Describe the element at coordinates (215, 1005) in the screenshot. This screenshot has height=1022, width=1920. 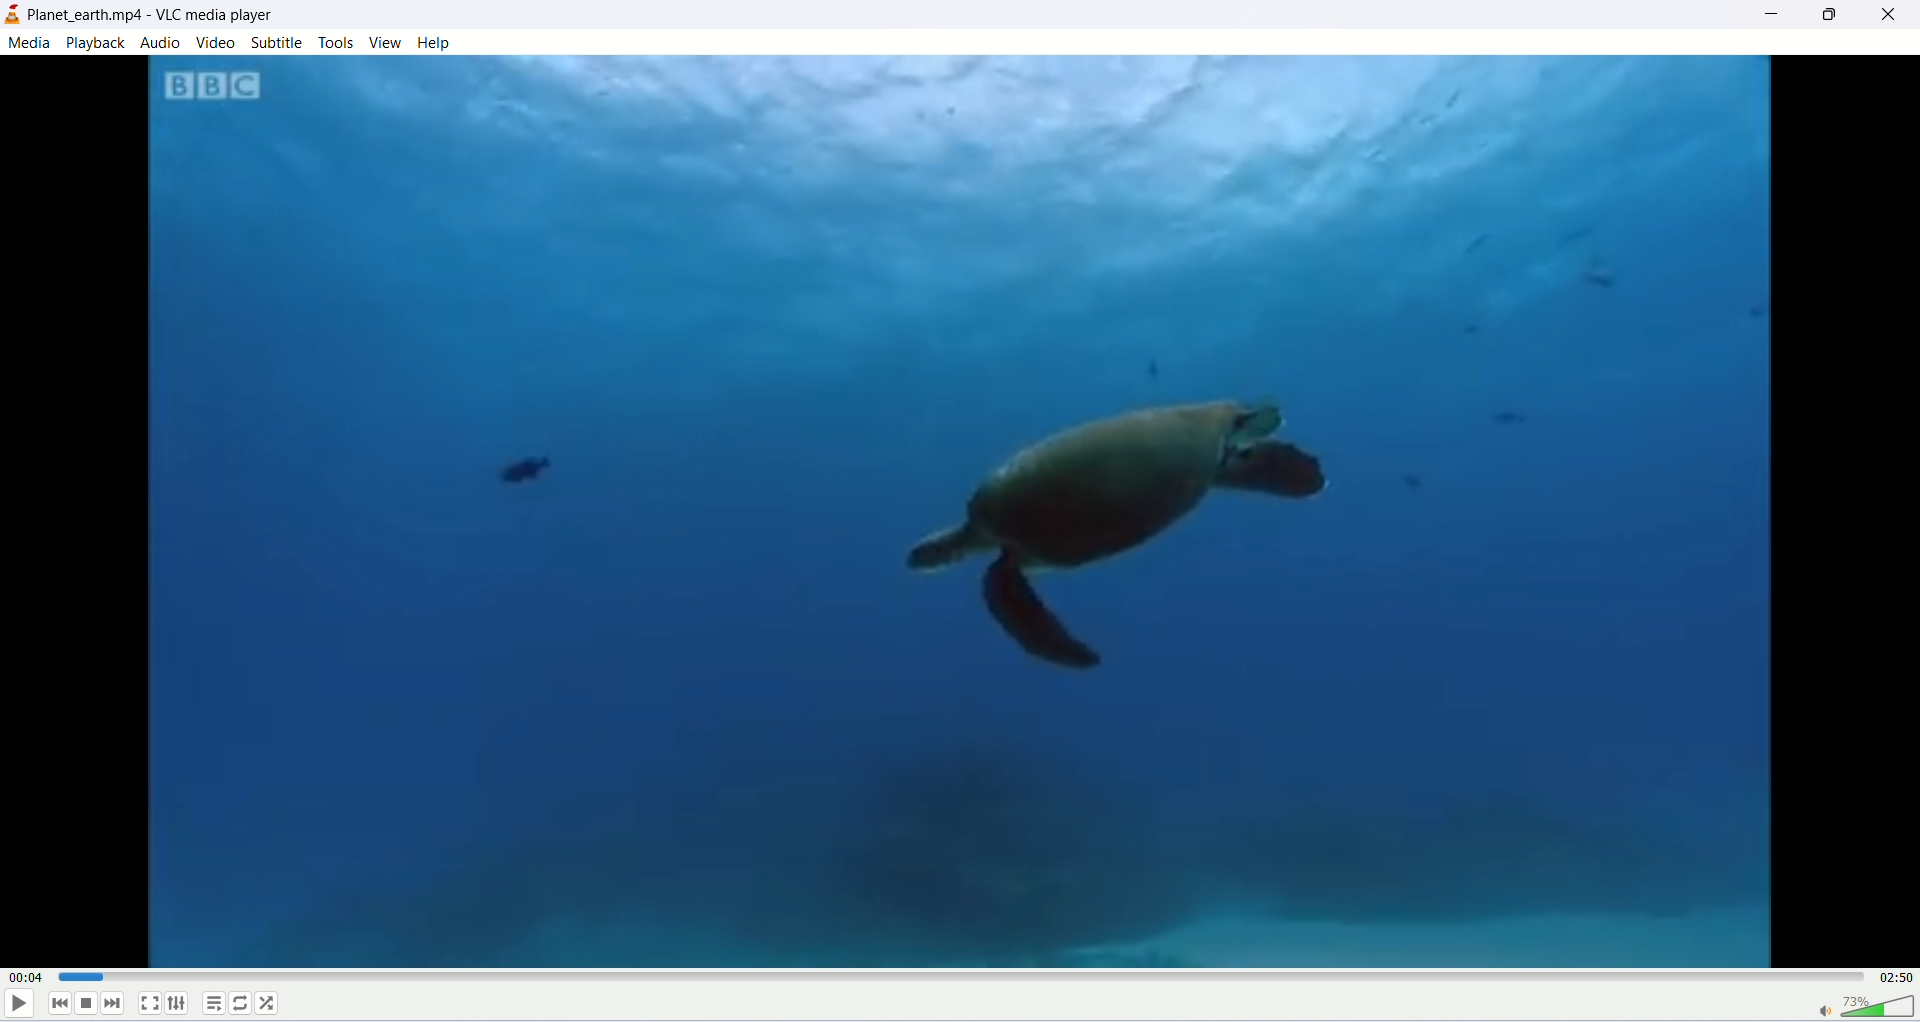
I see `playlist` at that location.